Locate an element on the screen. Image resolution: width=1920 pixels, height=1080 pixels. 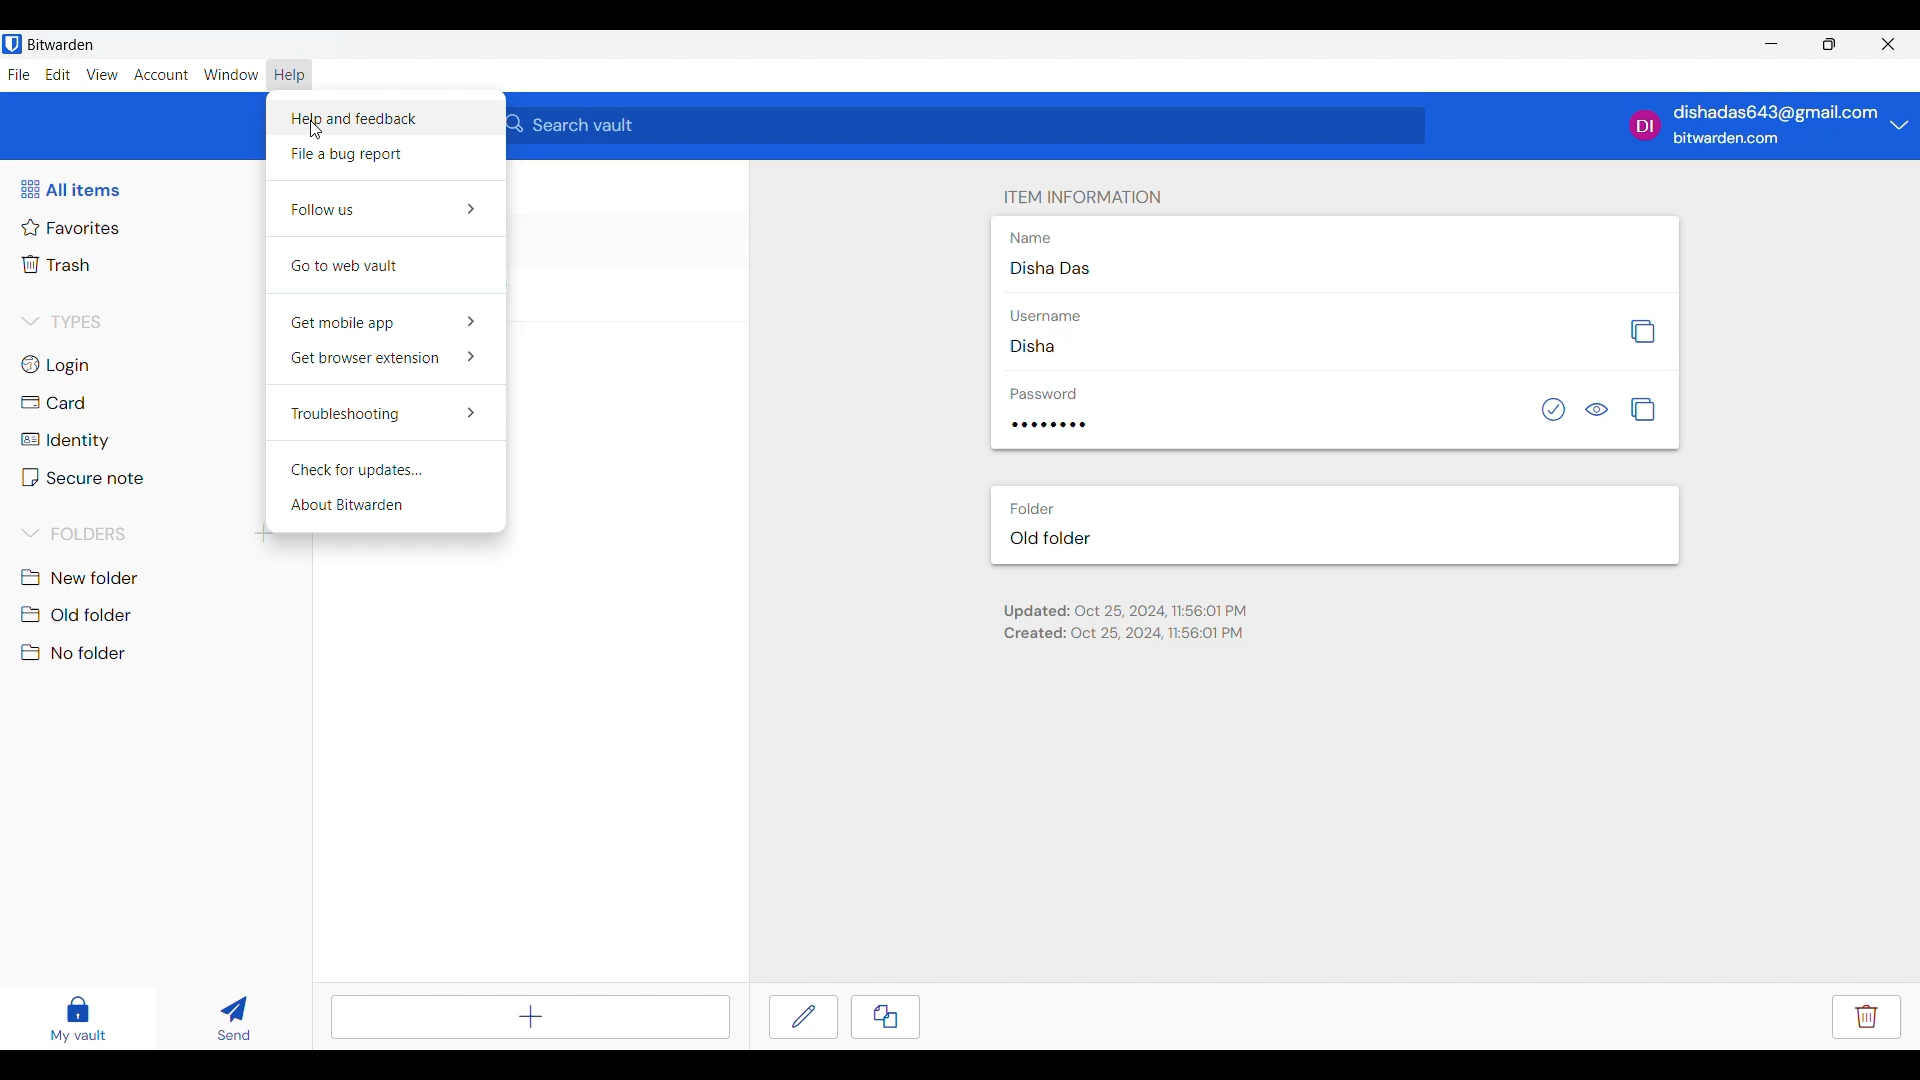
New folder is located at coordinates (81, 578).